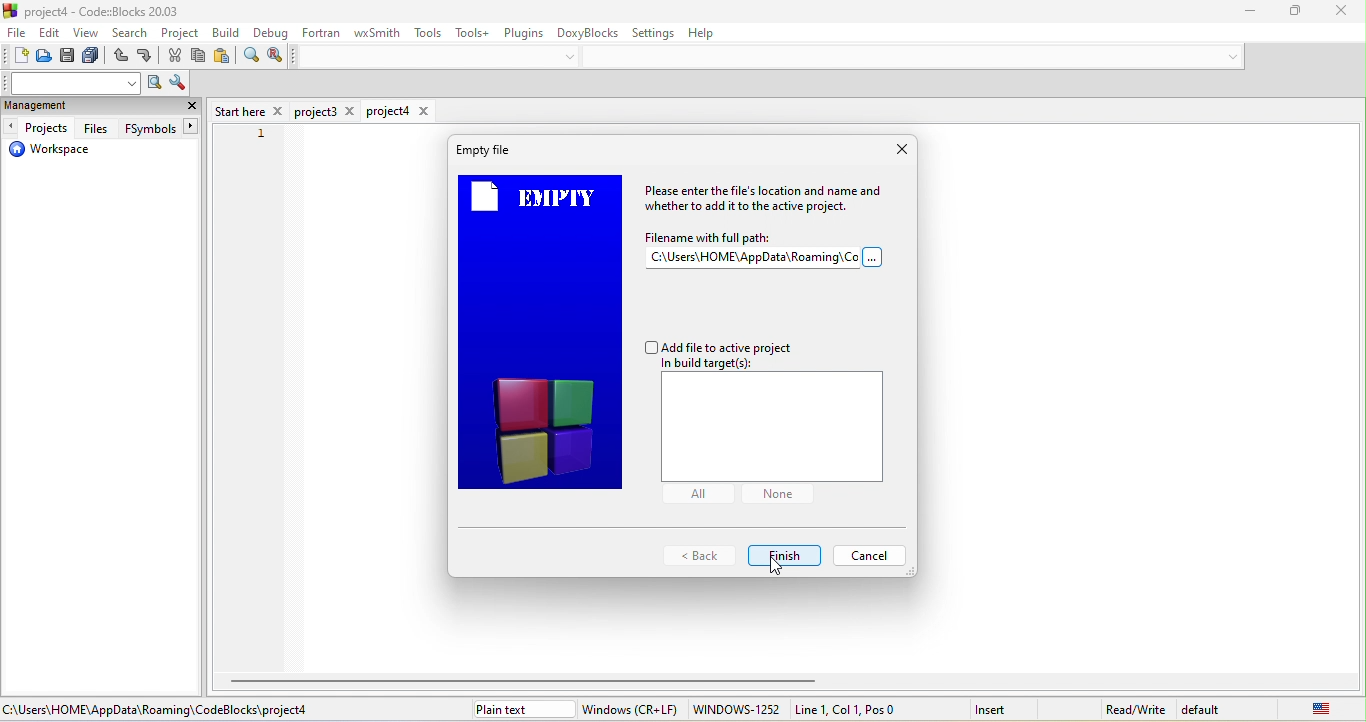 The width and height of the screenshot is (1366, 722). What do you see at coordinates (327, 112) in the screenshot?
I see `project3` at bounding box center [327, 112].